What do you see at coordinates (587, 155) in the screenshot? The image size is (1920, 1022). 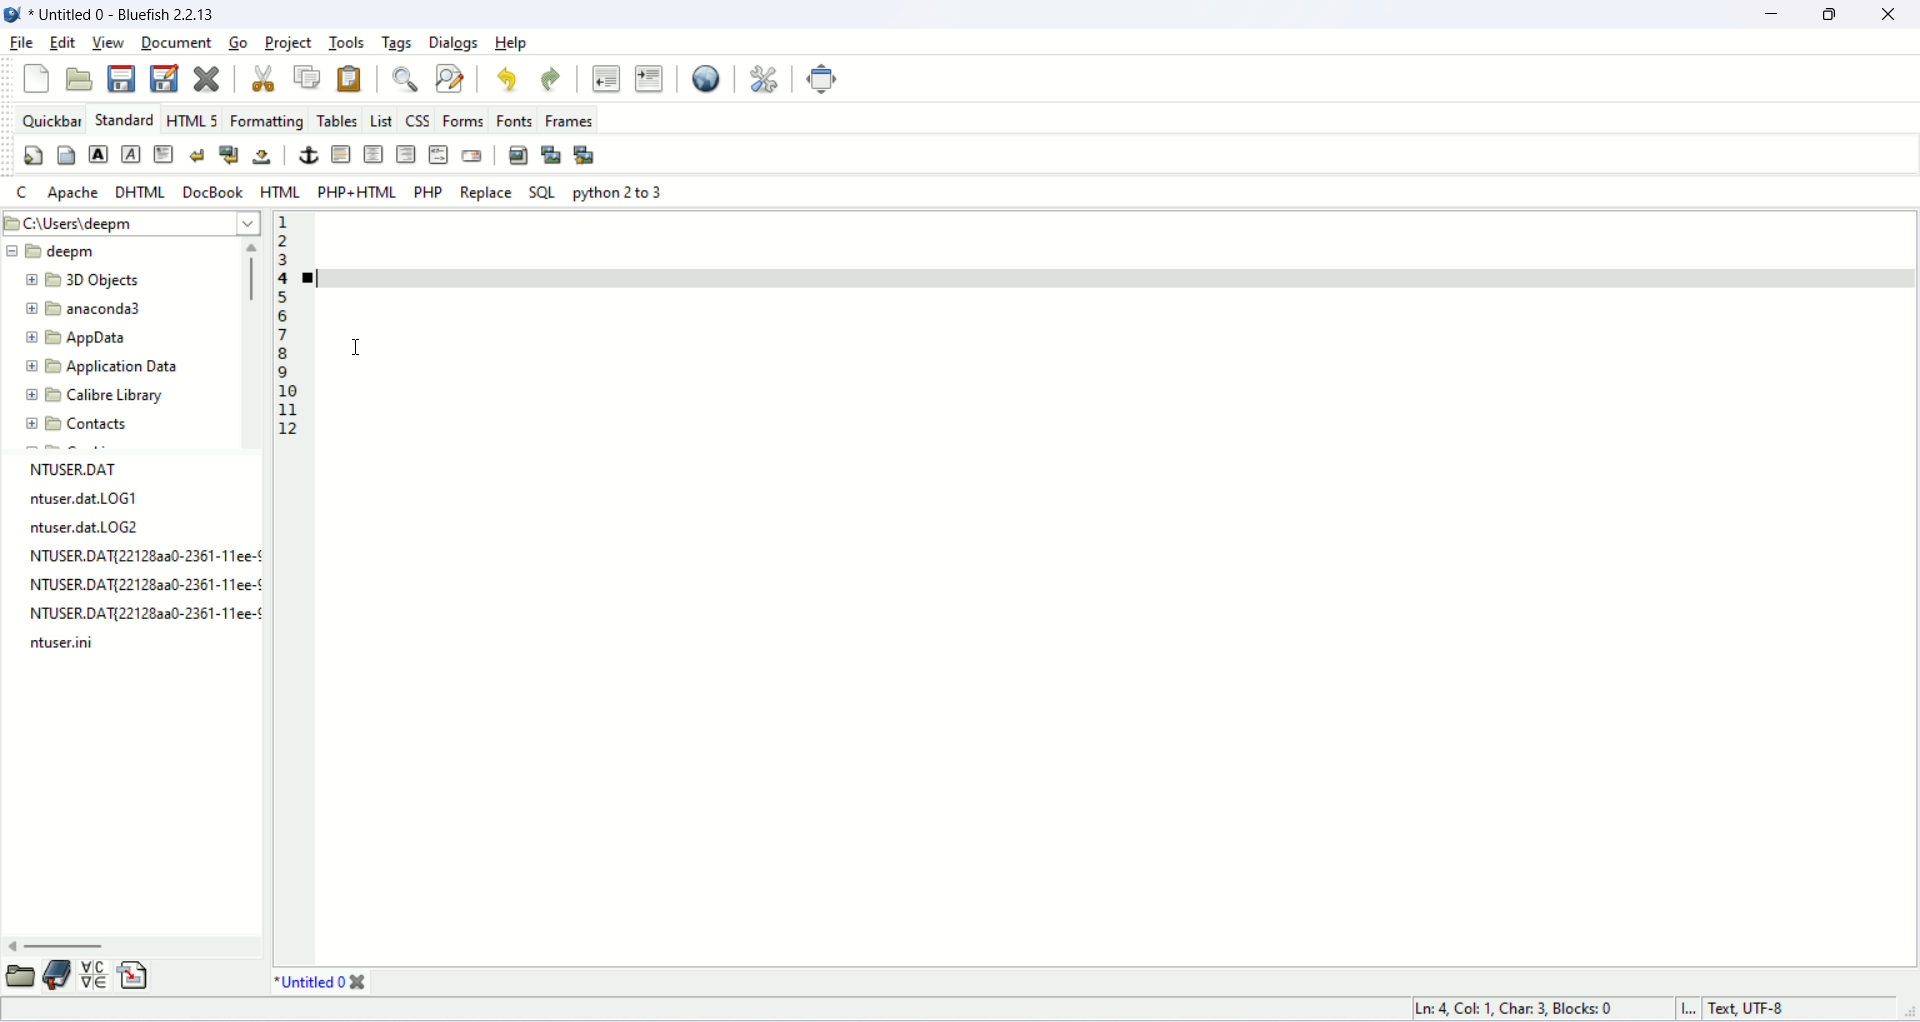 I see `multi thumbnail` at bounding box center [587, 155].